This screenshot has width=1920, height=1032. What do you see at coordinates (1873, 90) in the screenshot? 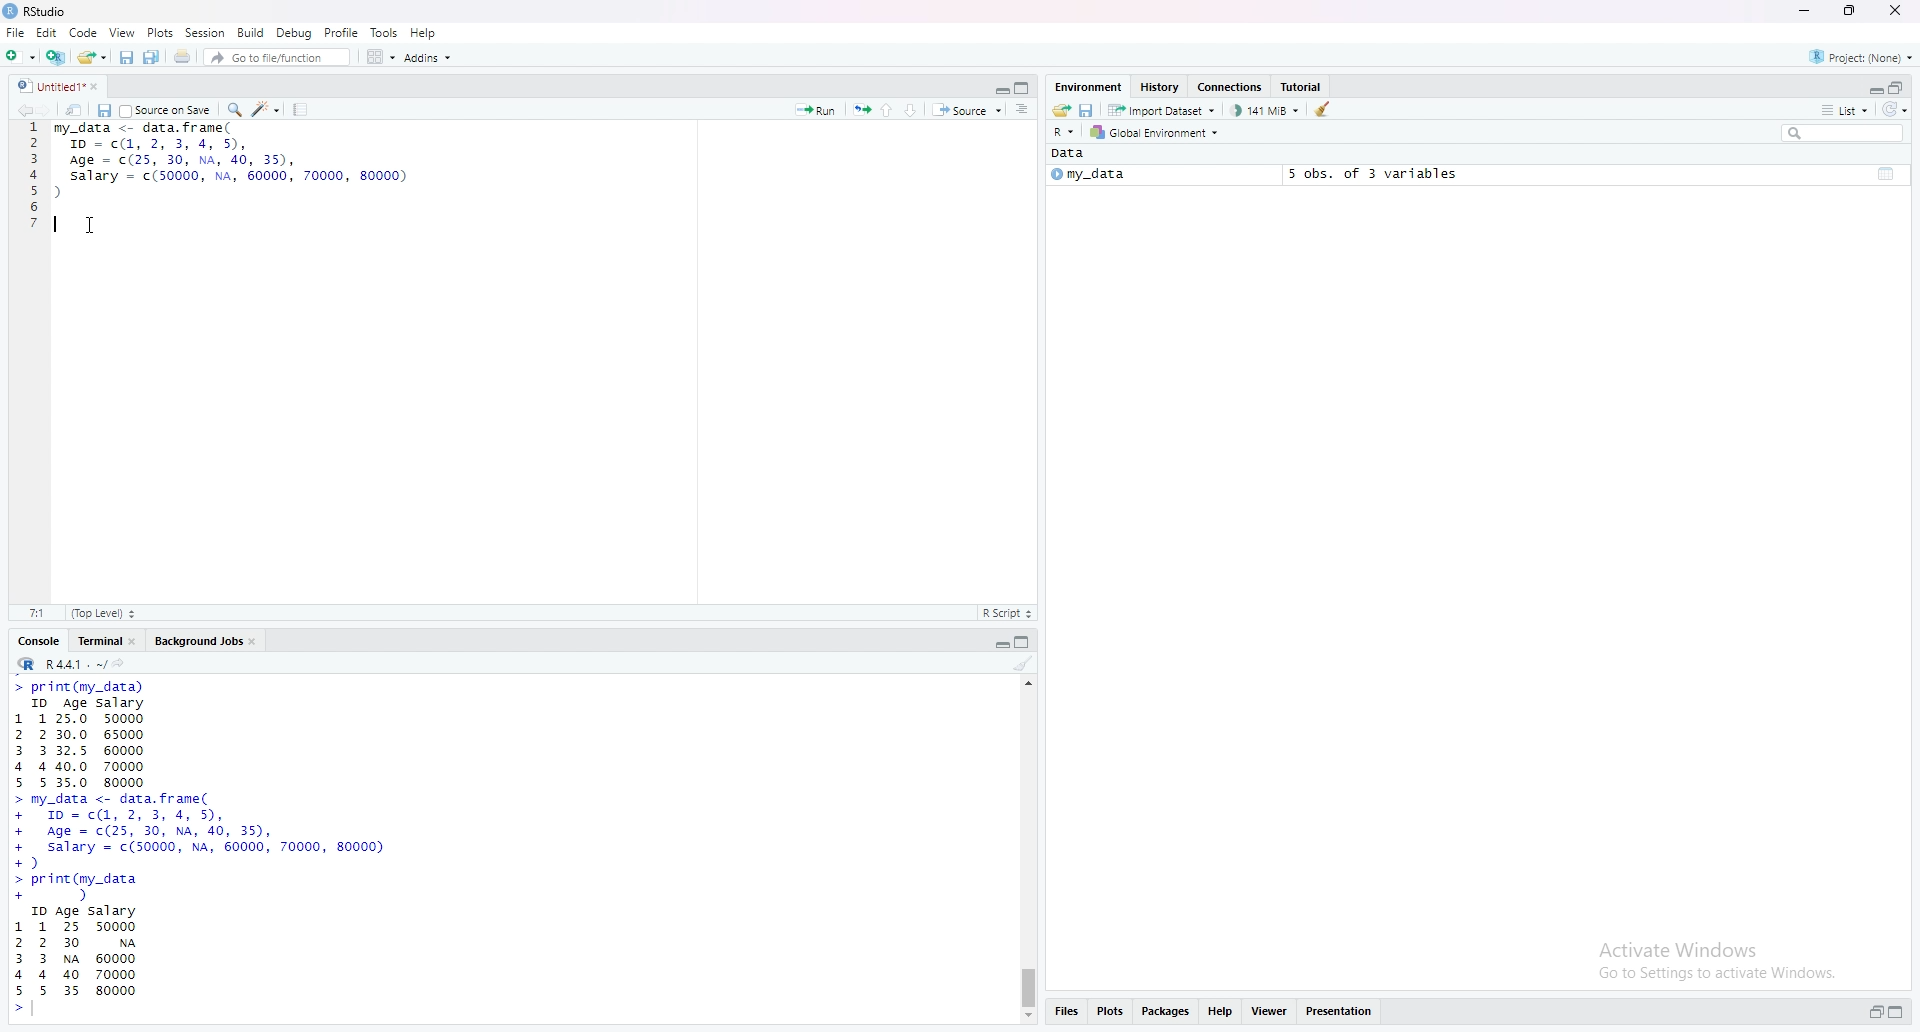
I see `expand` at bounding box center [1873, 90].